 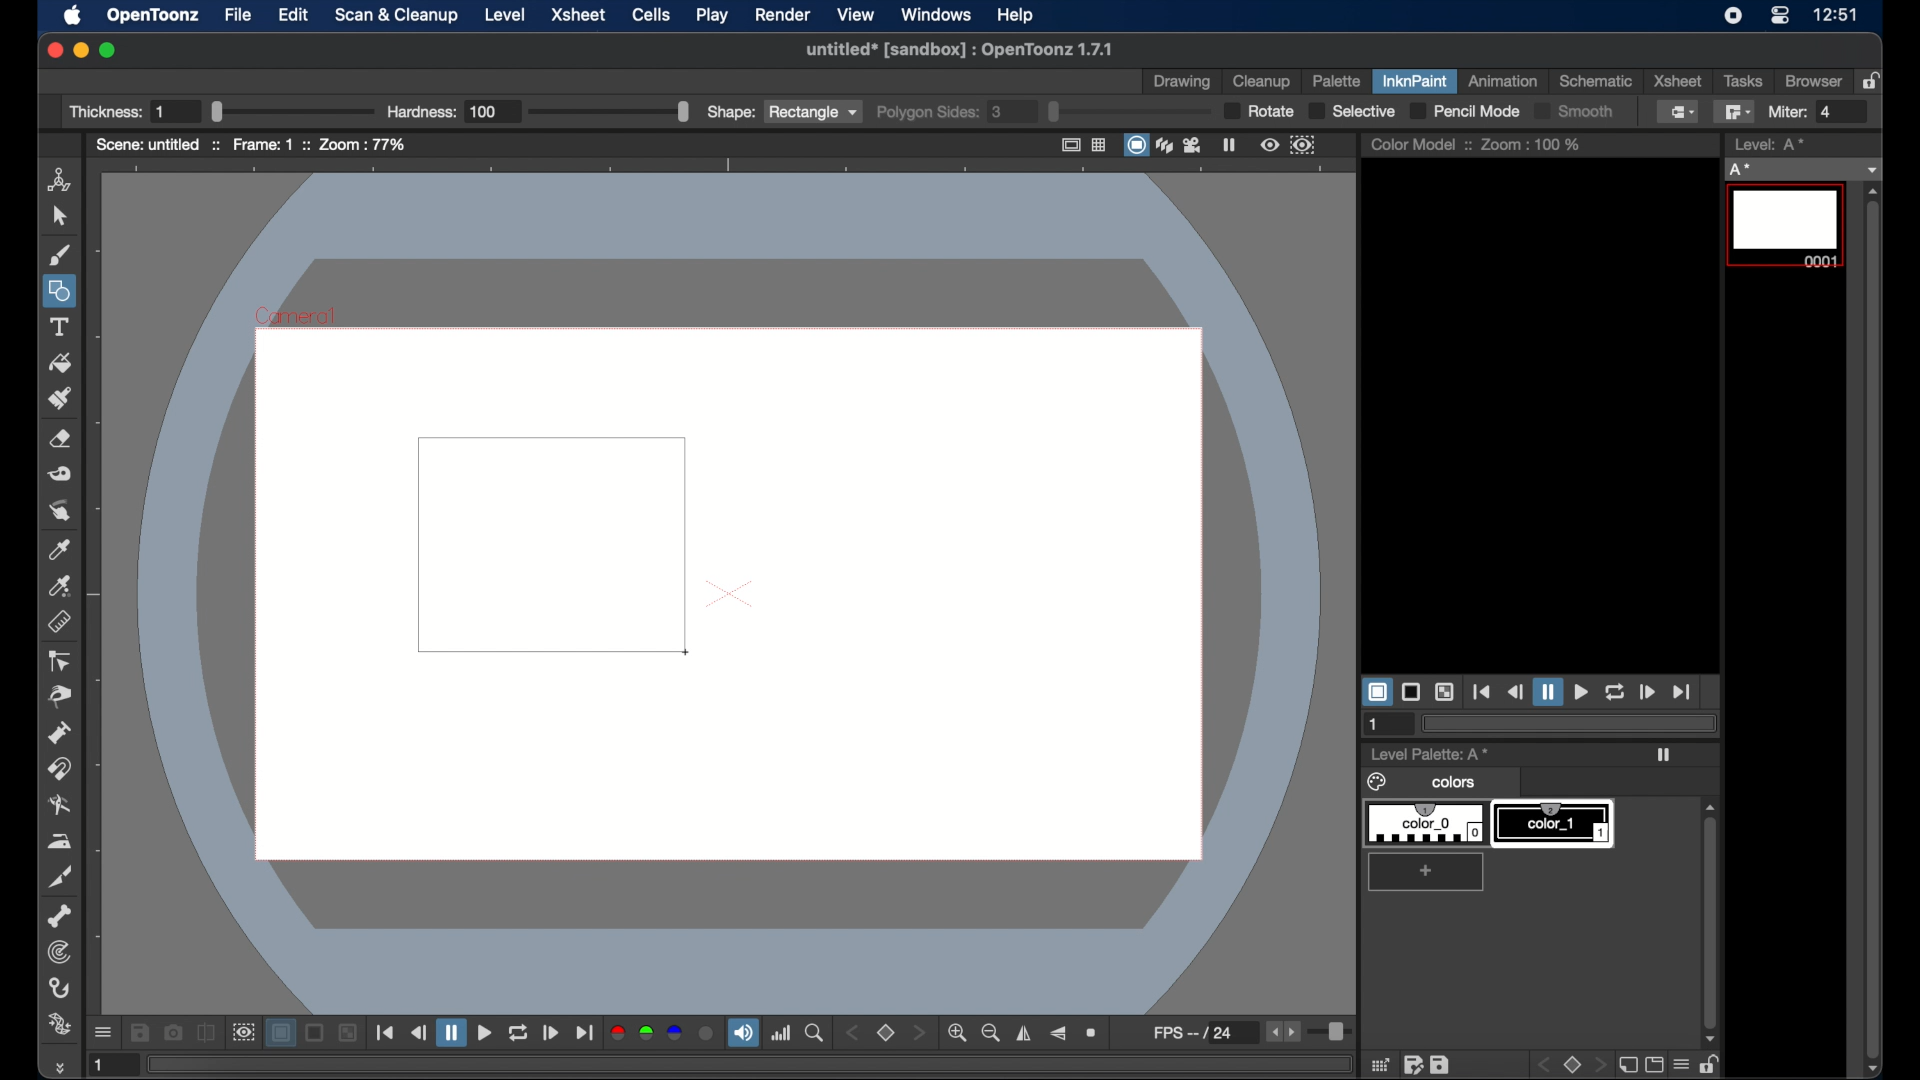 What do you see at coordinates (551, 1033) in the screenshot?
I see `forward` at bounding box center [551, 1033].